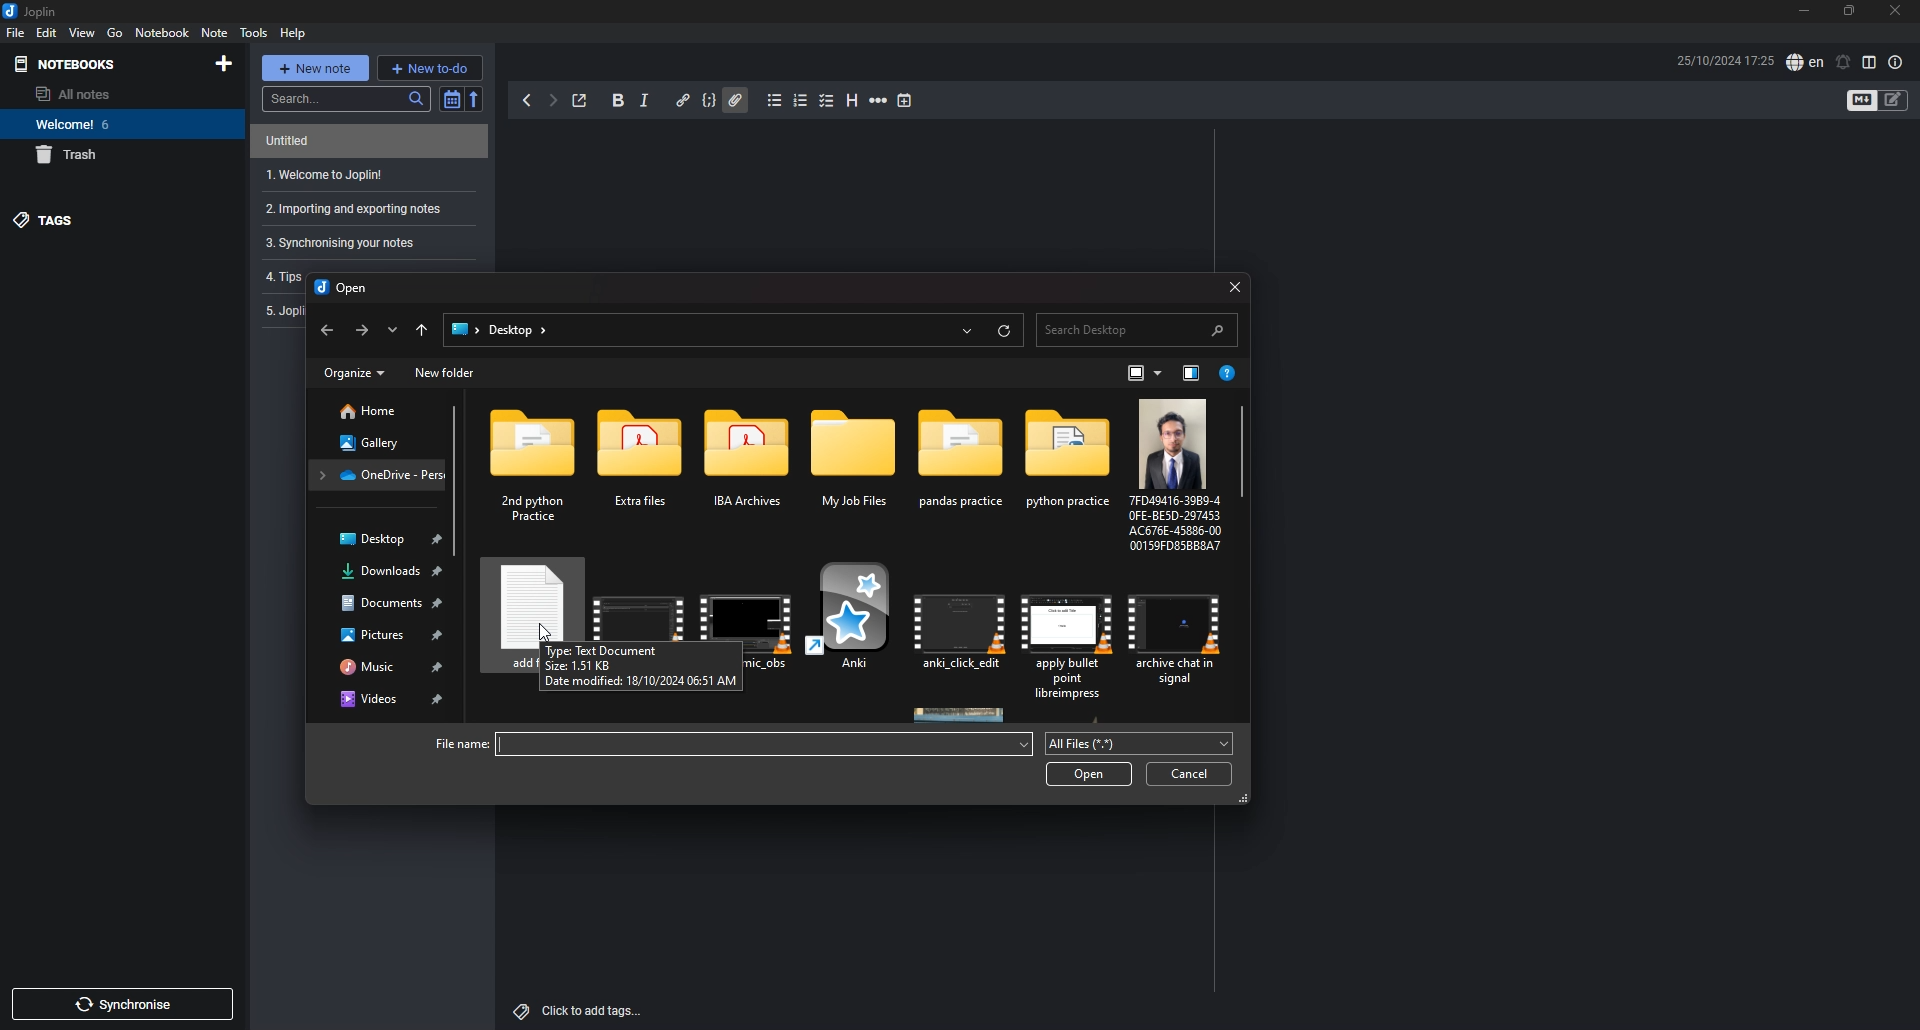  Describe the element at coordinates (1844, 63) in the screenshot. I see `set alarm` at that location.